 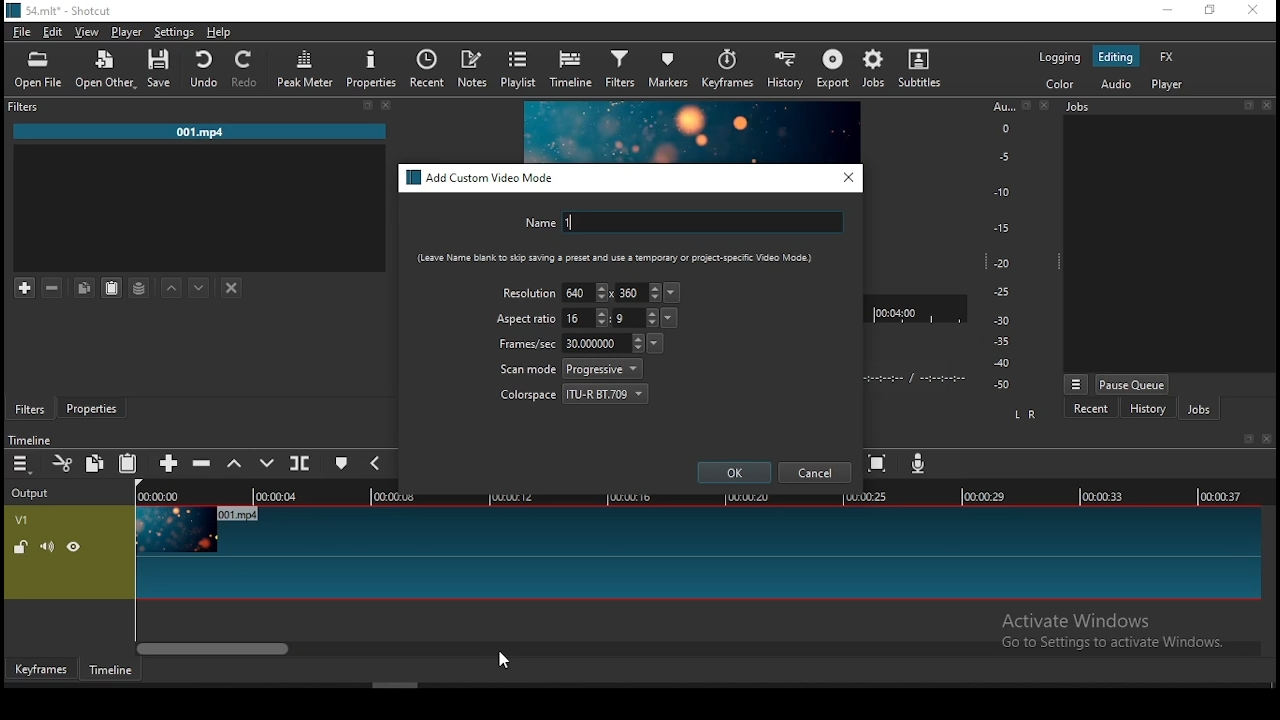 I want to click on deselect filter, so click(x=233, y=289).